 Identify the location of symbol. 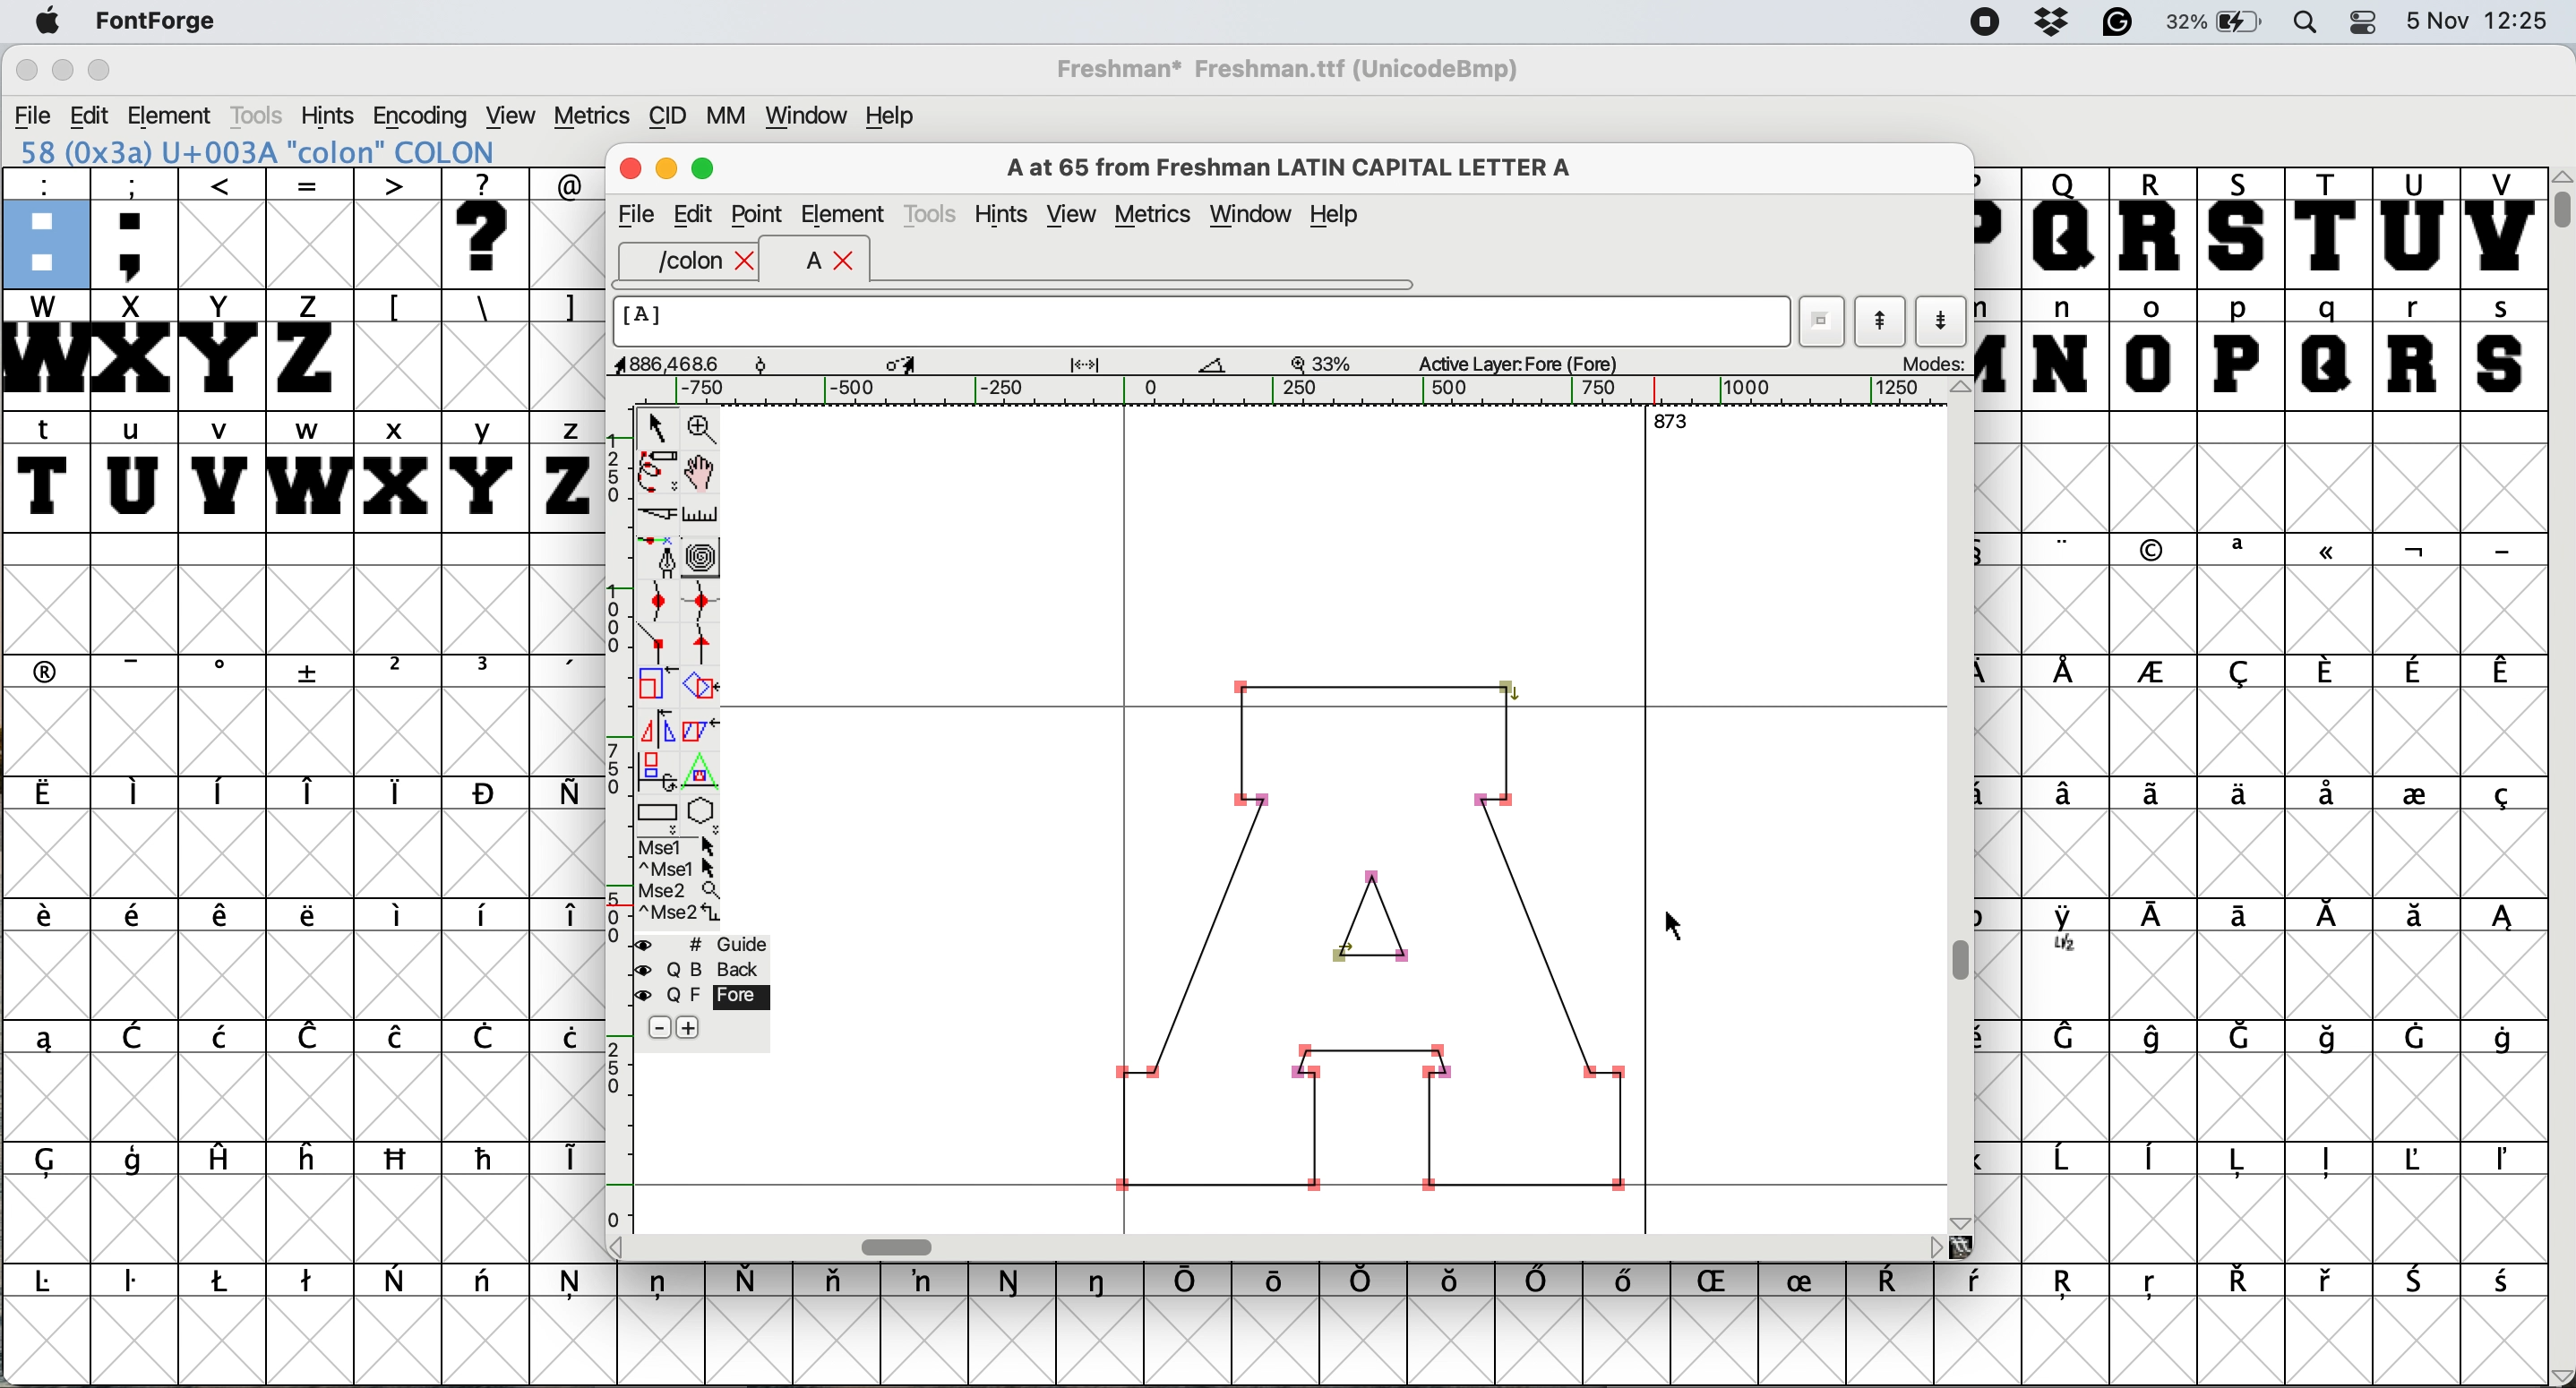
(59, 1161).